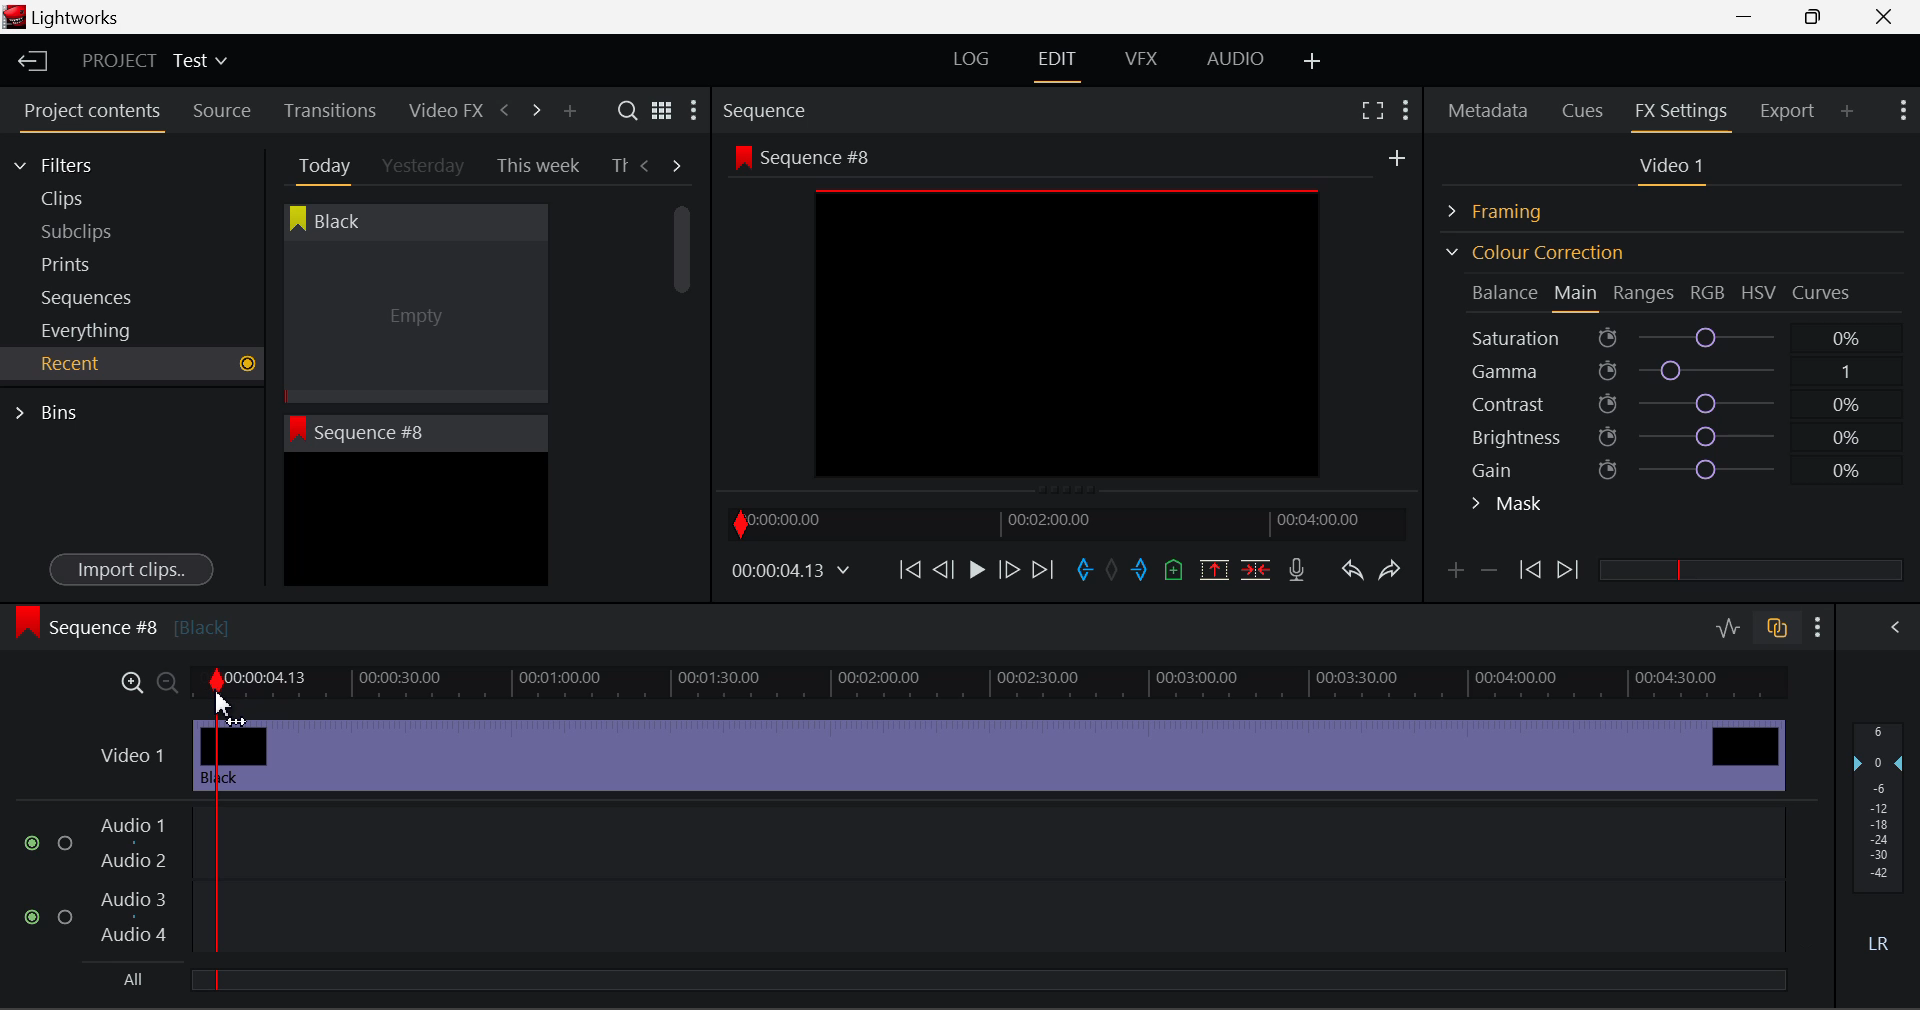 This screenshot has width=1920, height=1010. What do you see at coordinates (1709, 294) in the screenshot?
I see `RGB` at bounding box center [1709, 294].